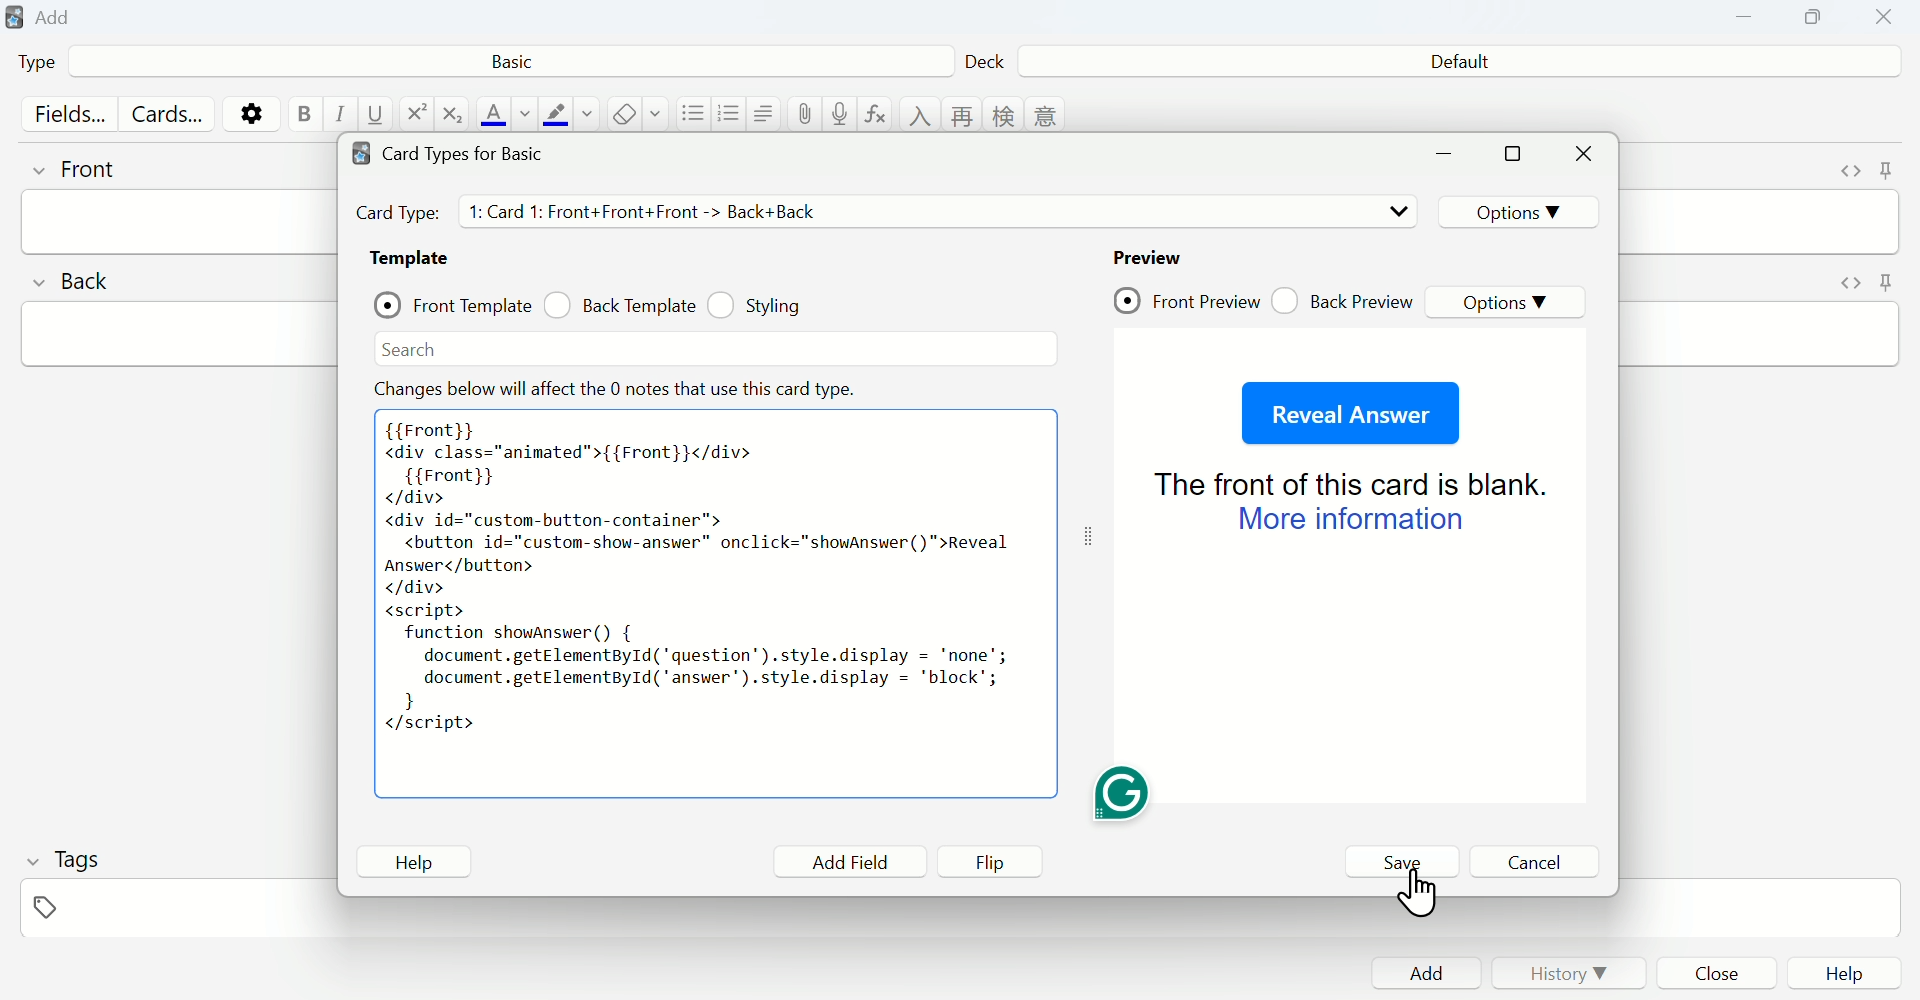  What do you see at coordinates (1400, 213) in the screenshot?
I see `drop down` at bounding box center [1400, 213].